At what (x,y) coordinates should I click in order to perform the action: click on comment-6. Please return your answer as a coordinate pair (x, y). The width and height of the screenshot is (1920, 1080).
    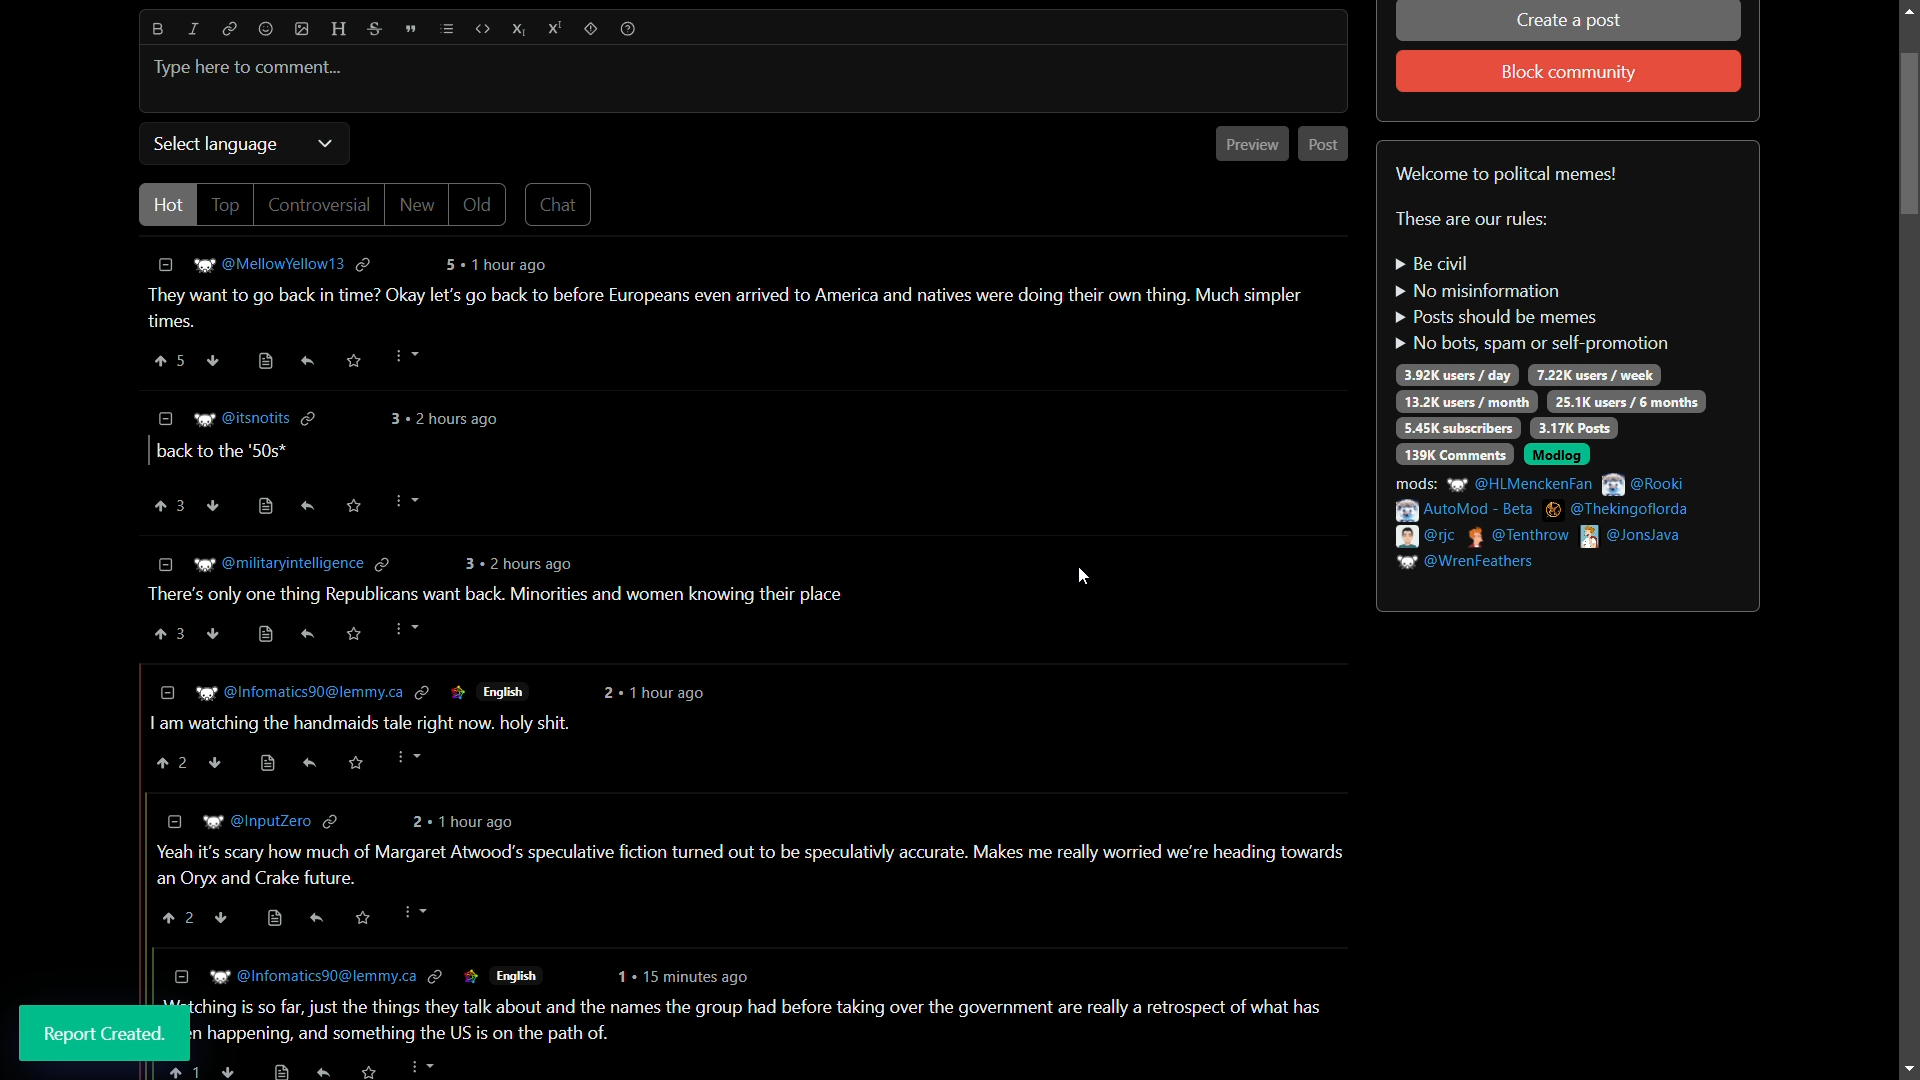
    Looking at the image, I should click on (765, 1023).